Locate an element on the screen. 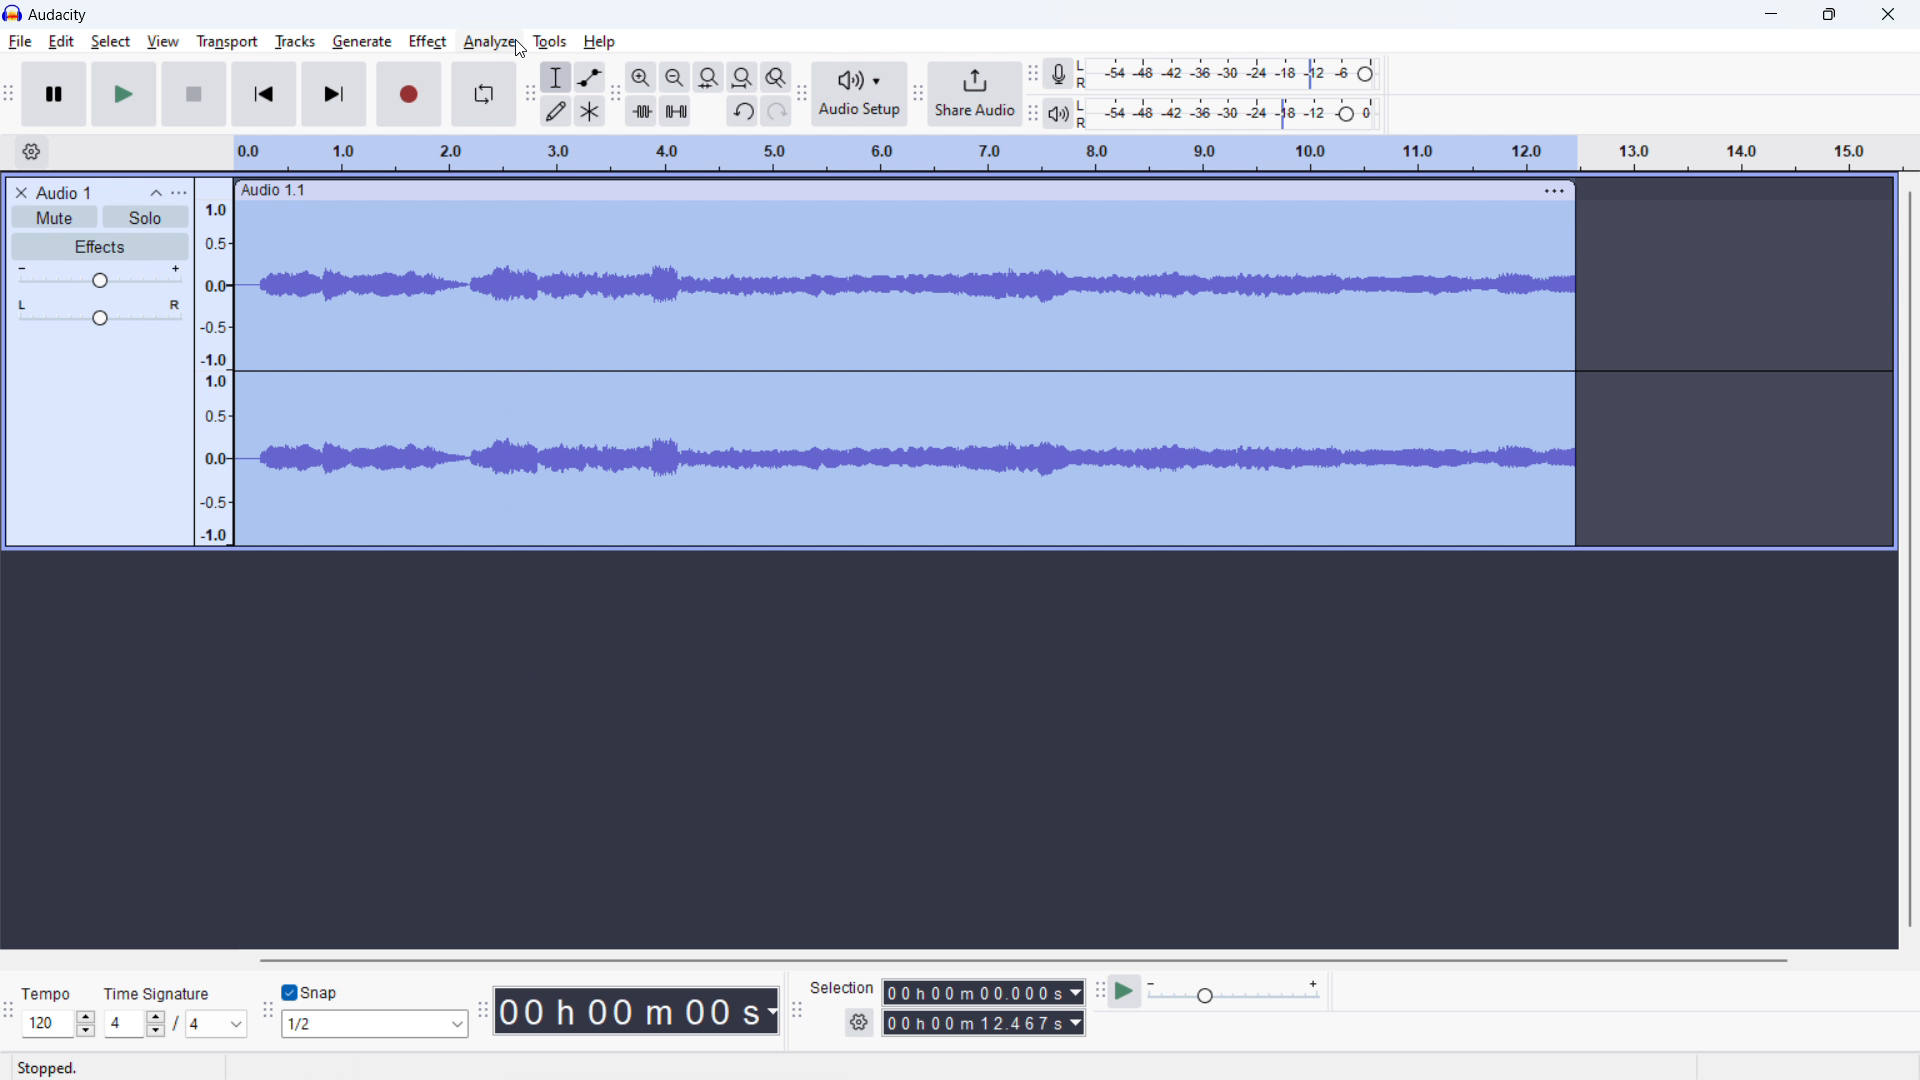 The width and height of the screenshot is (1920, 1080). share audio toolbar is located at coordinates (919, 96).